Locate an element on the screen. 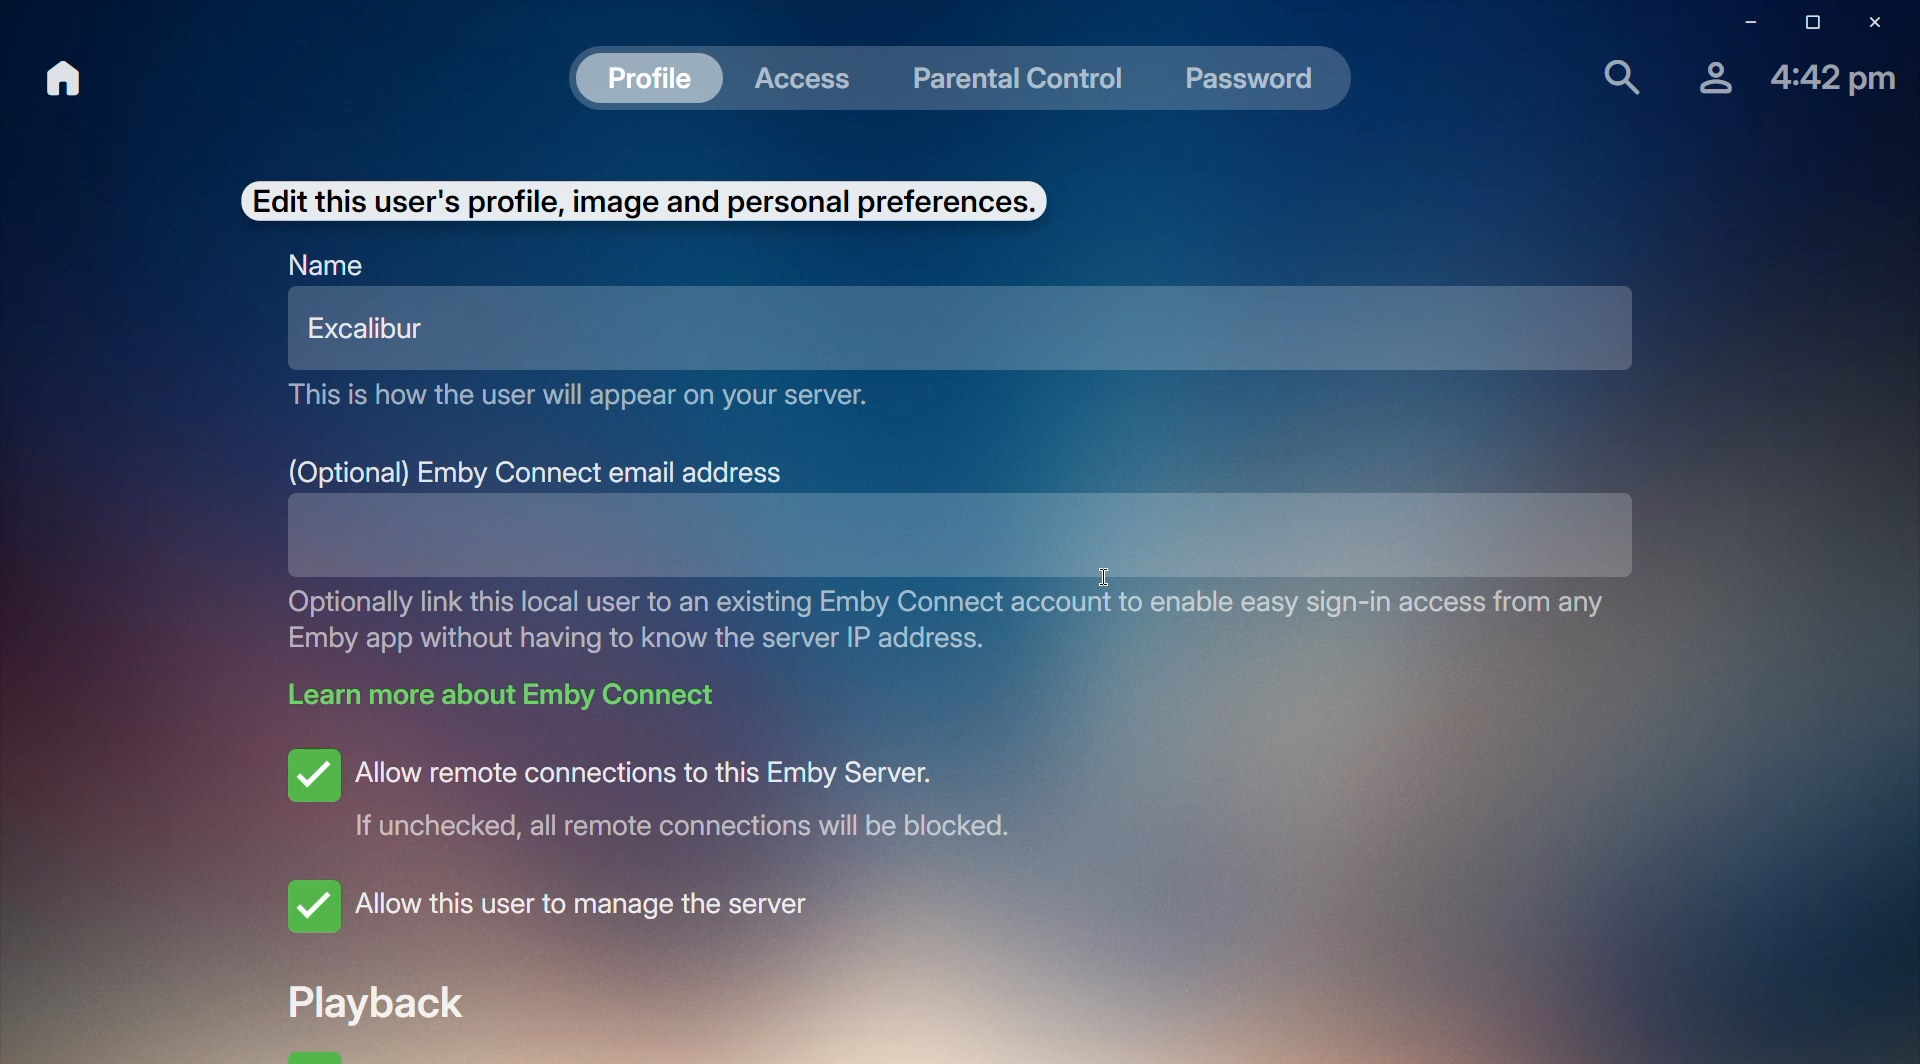 This screenshot has width=1920, height=1064. textbox is located at coordinates (894, 530).